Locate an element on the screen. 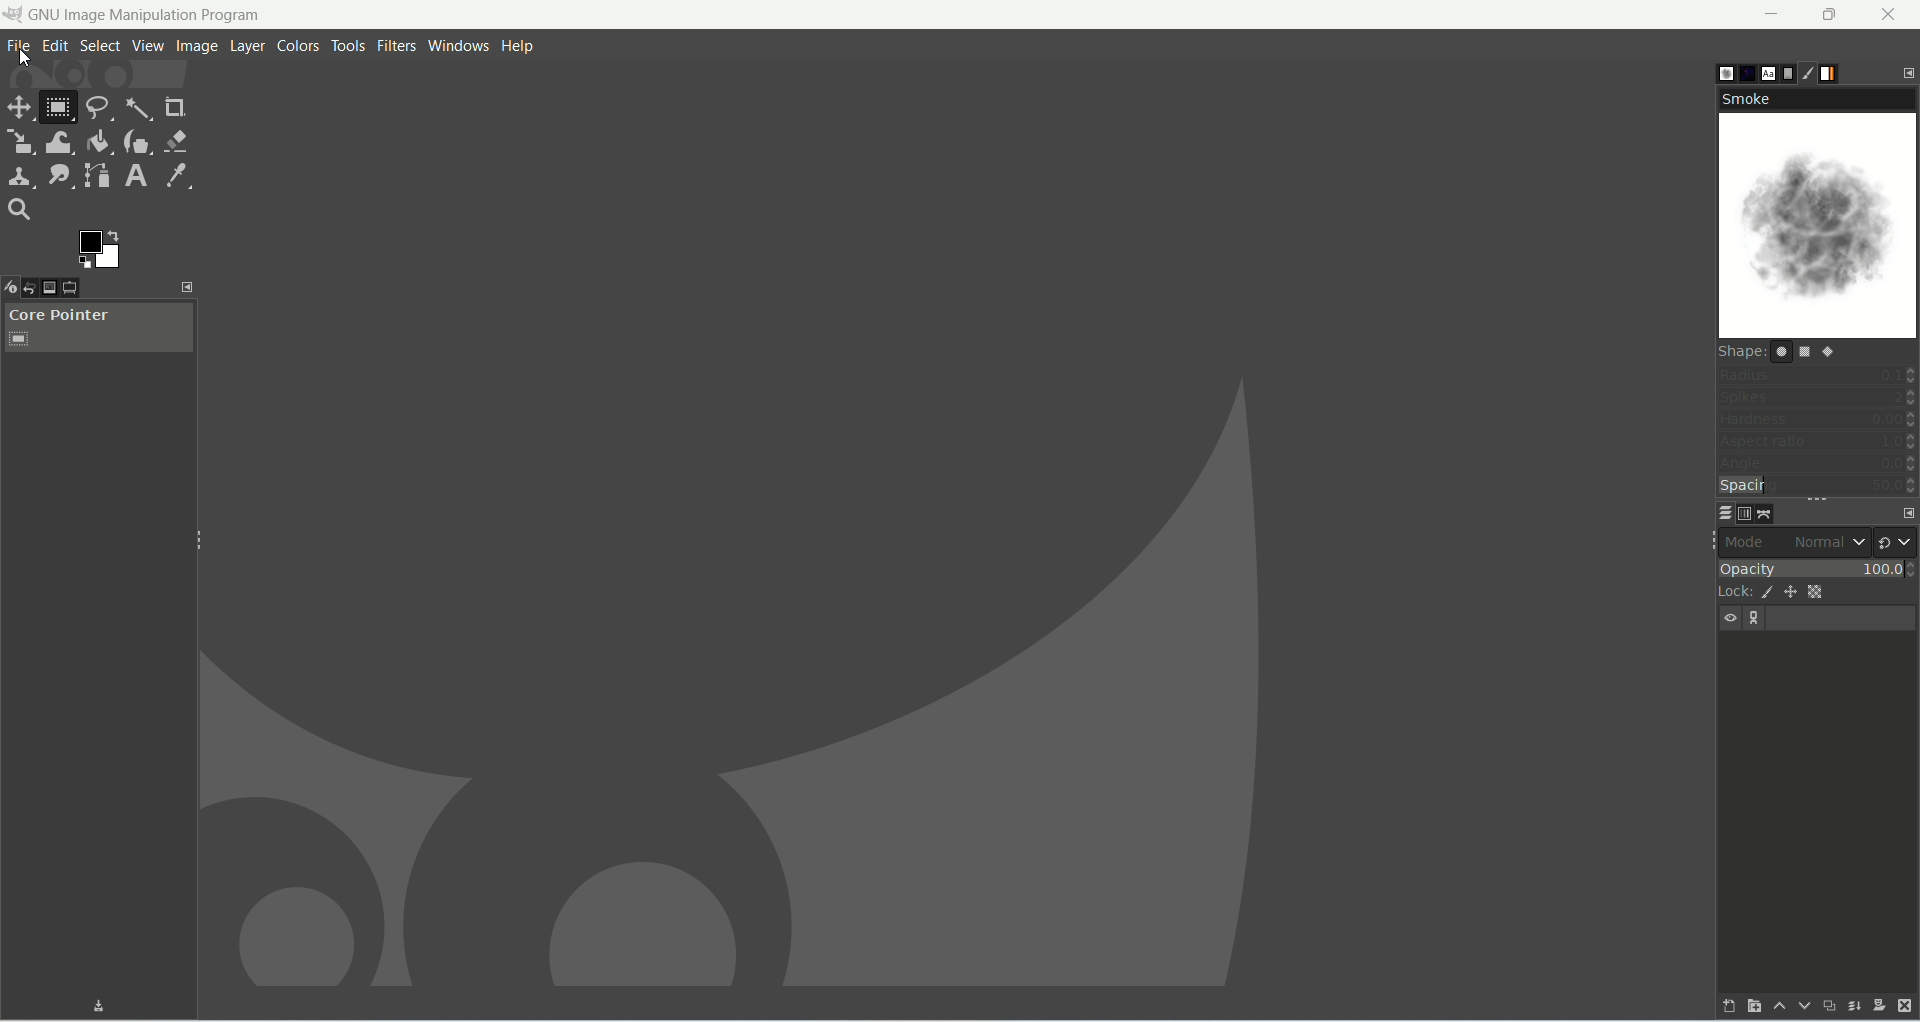 The height and width of the screenshot is (1022, 1920). mode is located at coordinates (1749, 542).